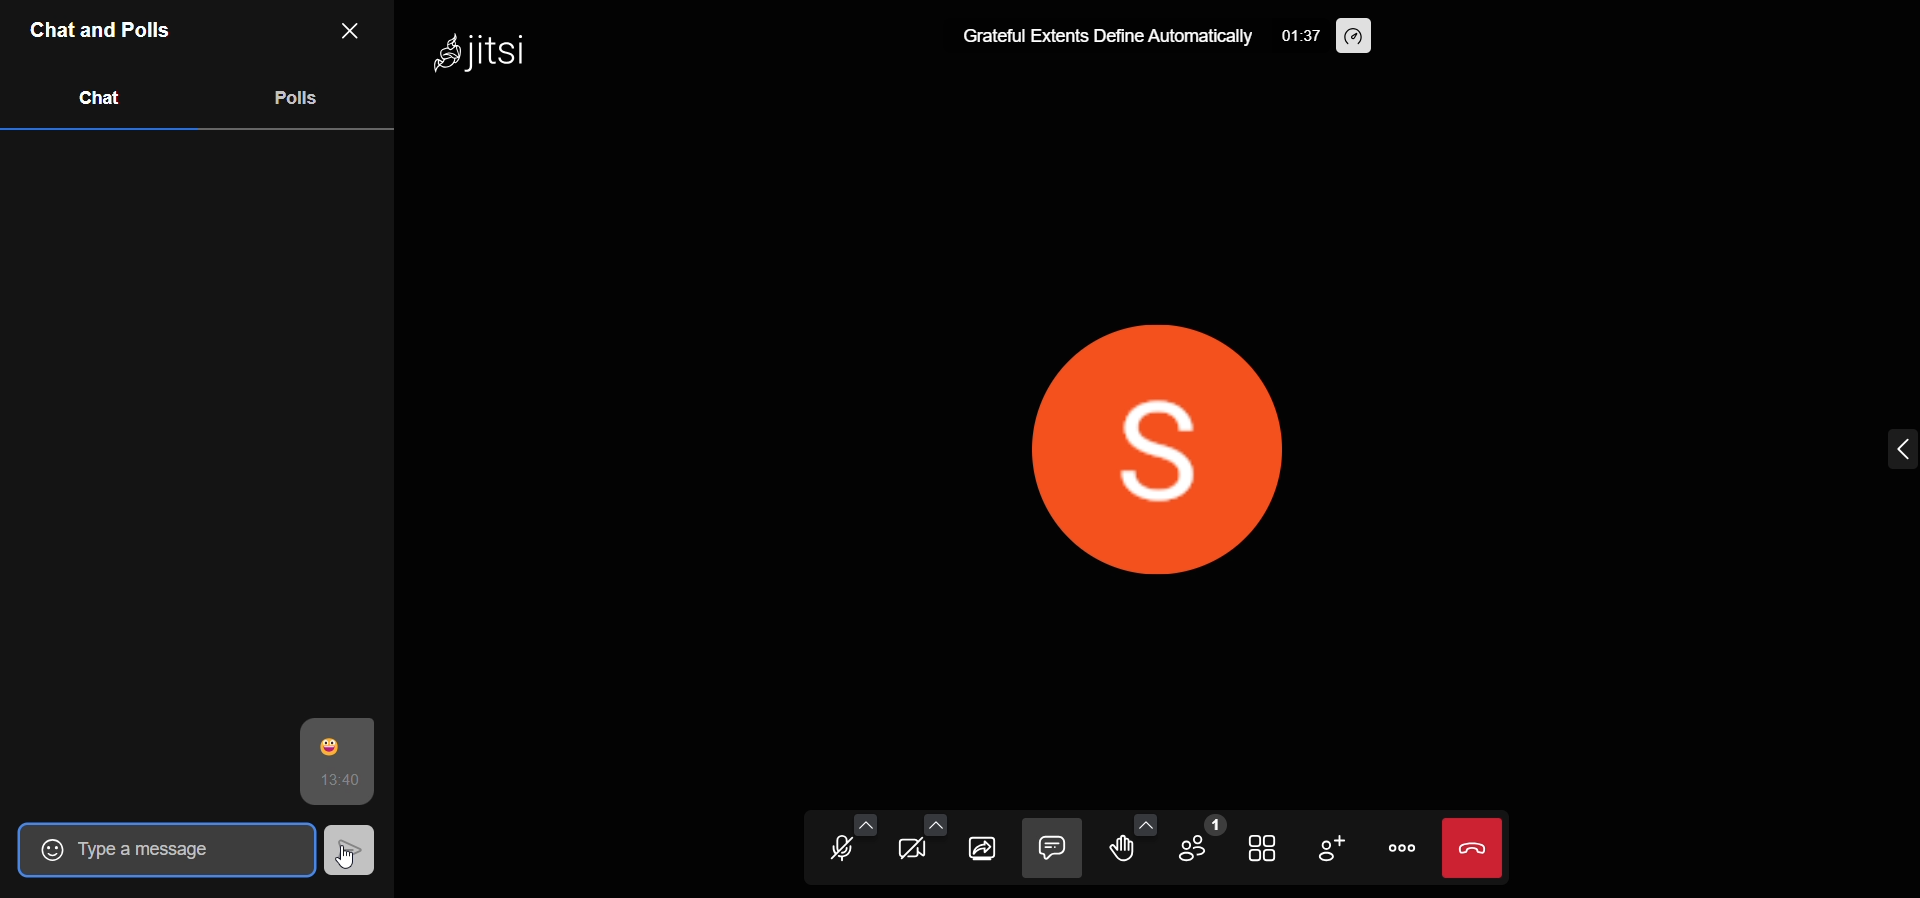 This screenshot has height=898, width=1920. What do you see at coordinates (935, 823) in the screenshot?
I see `video setting` at bounding box center [935, 823].